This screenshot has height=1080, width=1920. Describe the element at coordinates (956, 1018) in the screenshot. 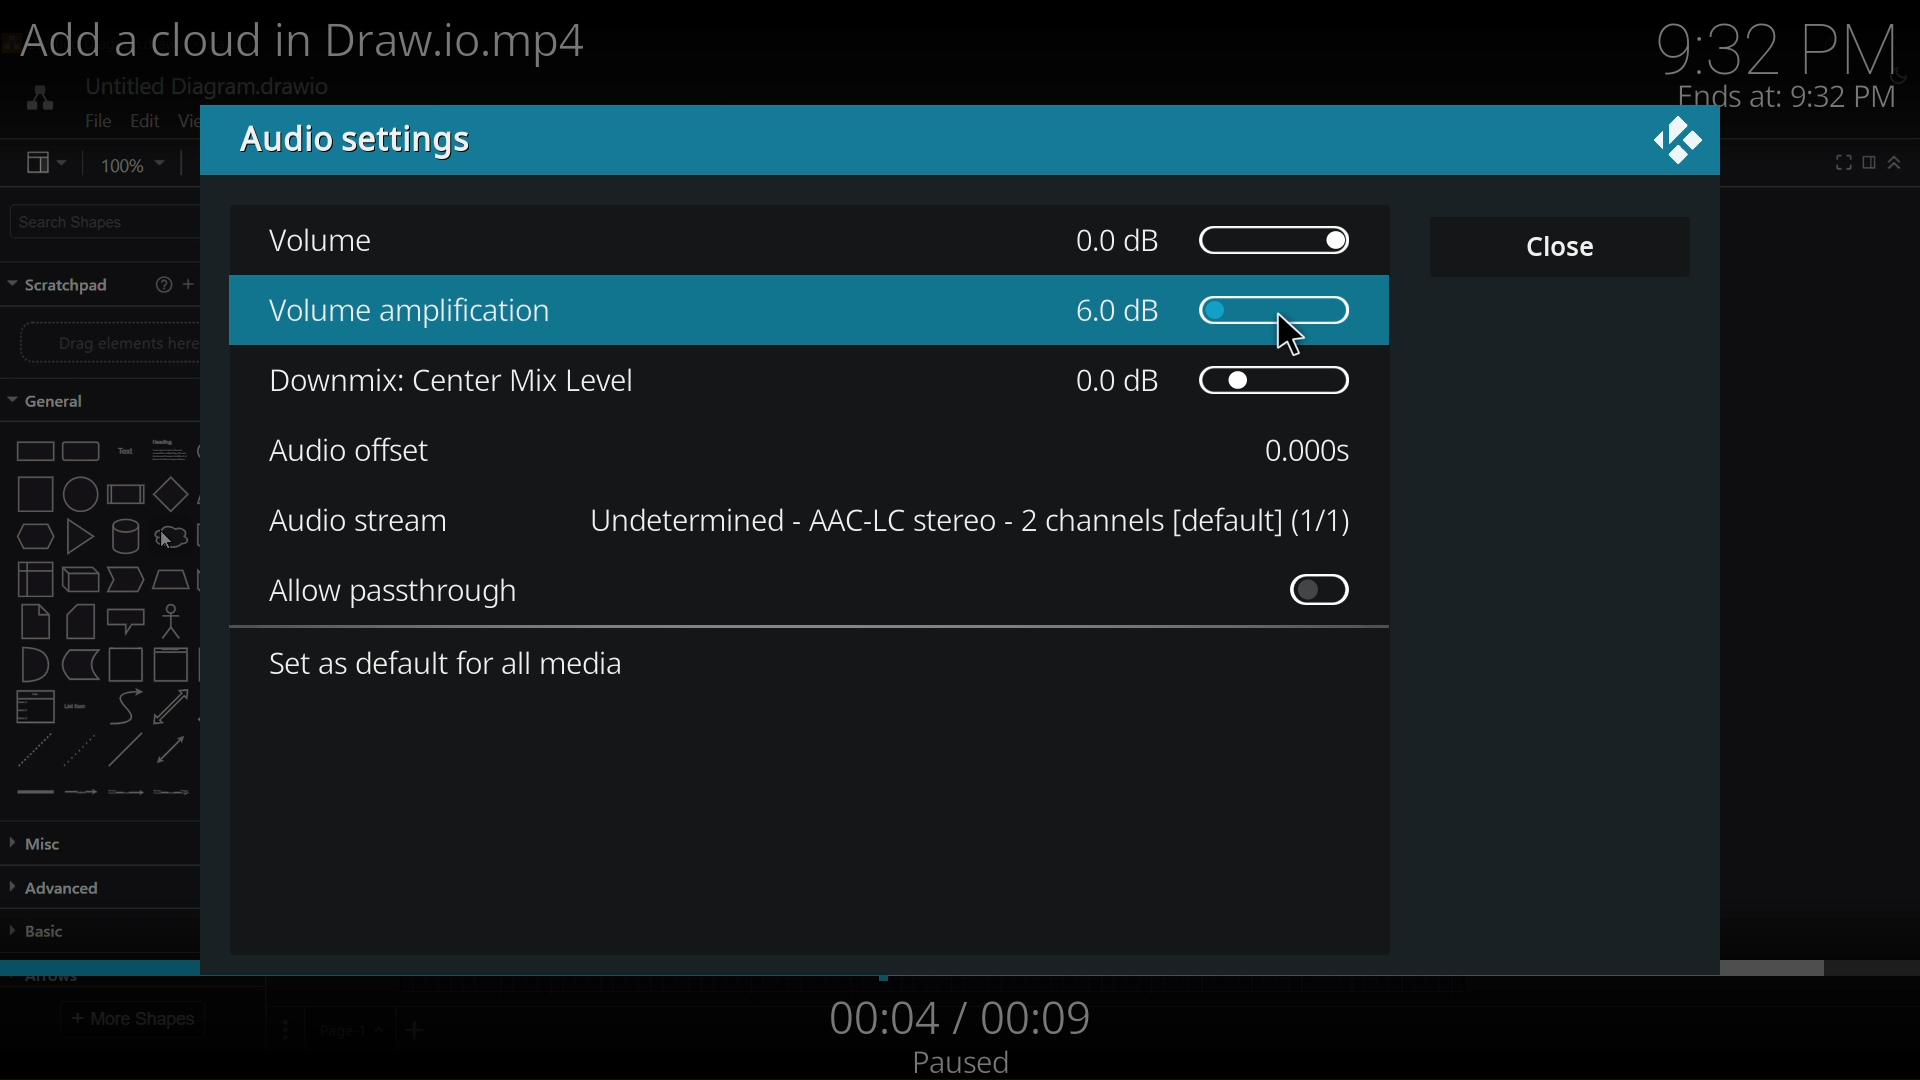

I see `00:04 / 00:09` at that location.